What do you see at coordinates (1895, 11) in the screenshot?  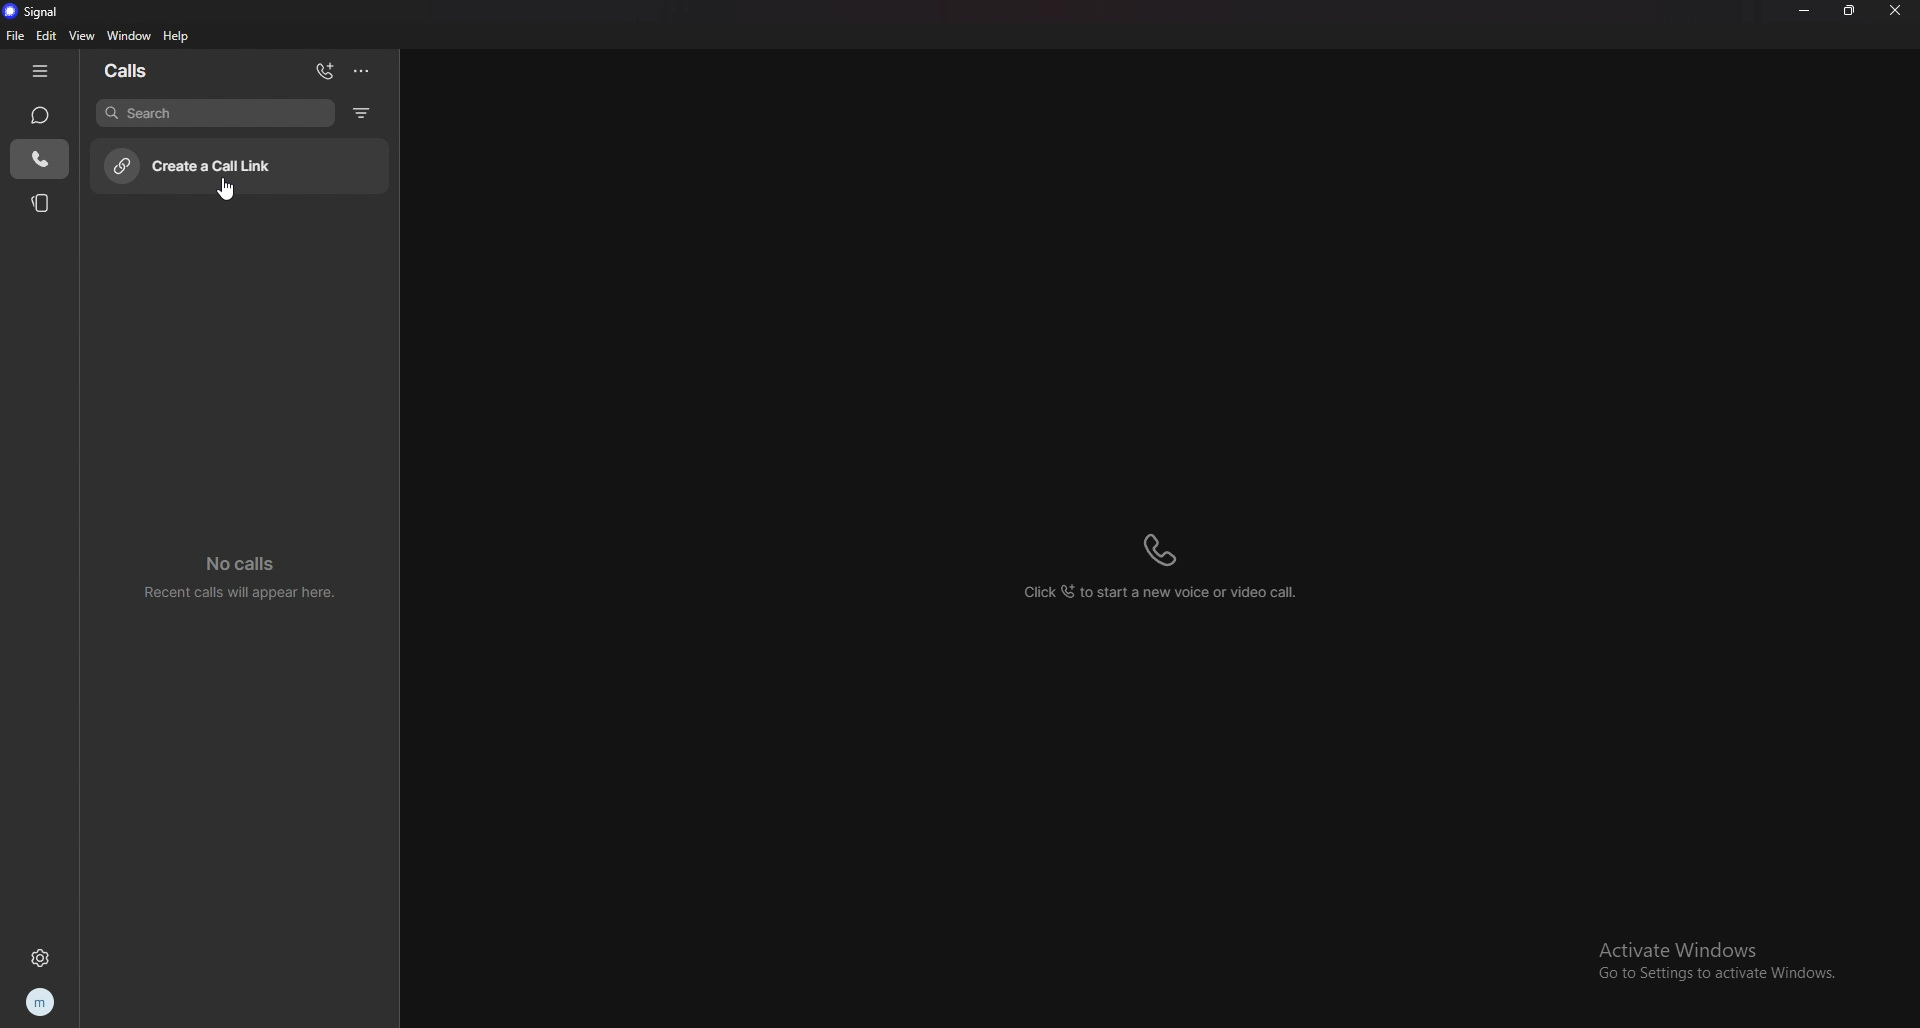 I see `close` at bounding box center [1895, 11].